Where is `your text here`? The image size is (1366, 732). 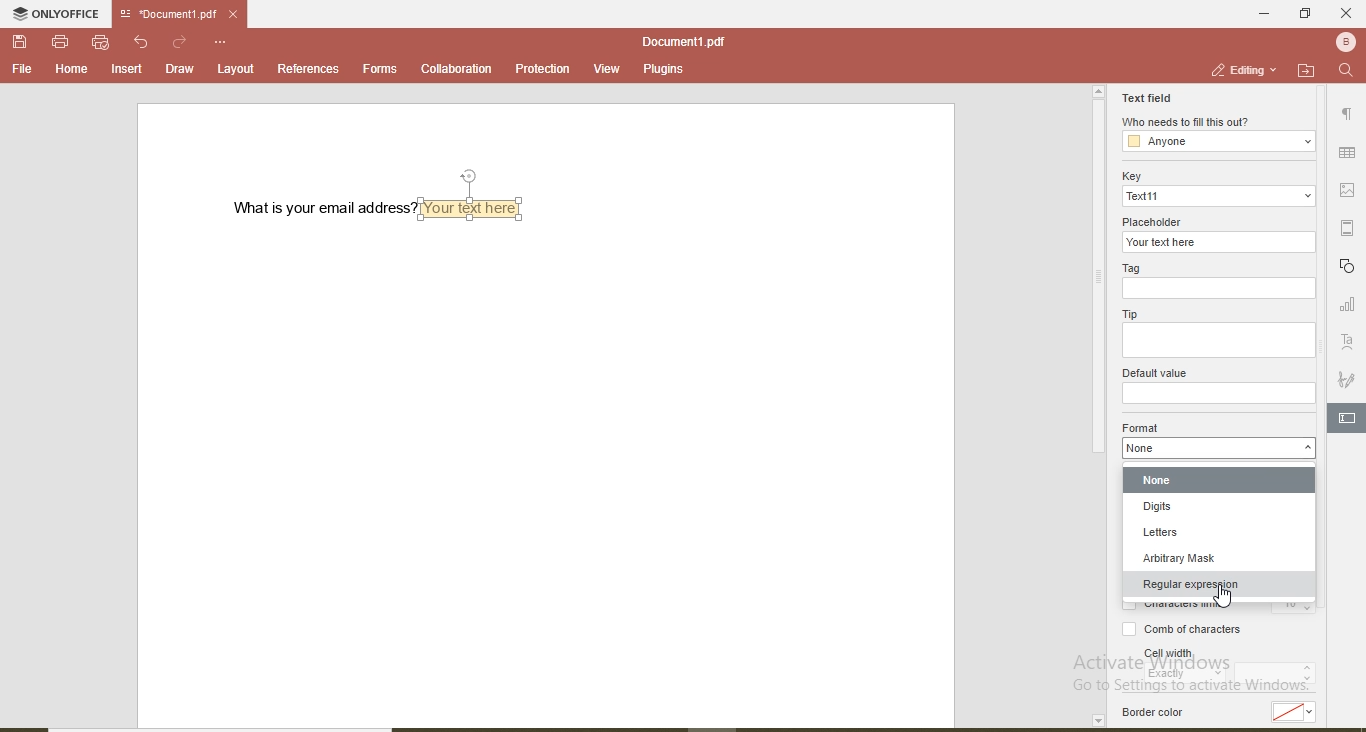 your text here is located at coordinates (1220, 242).